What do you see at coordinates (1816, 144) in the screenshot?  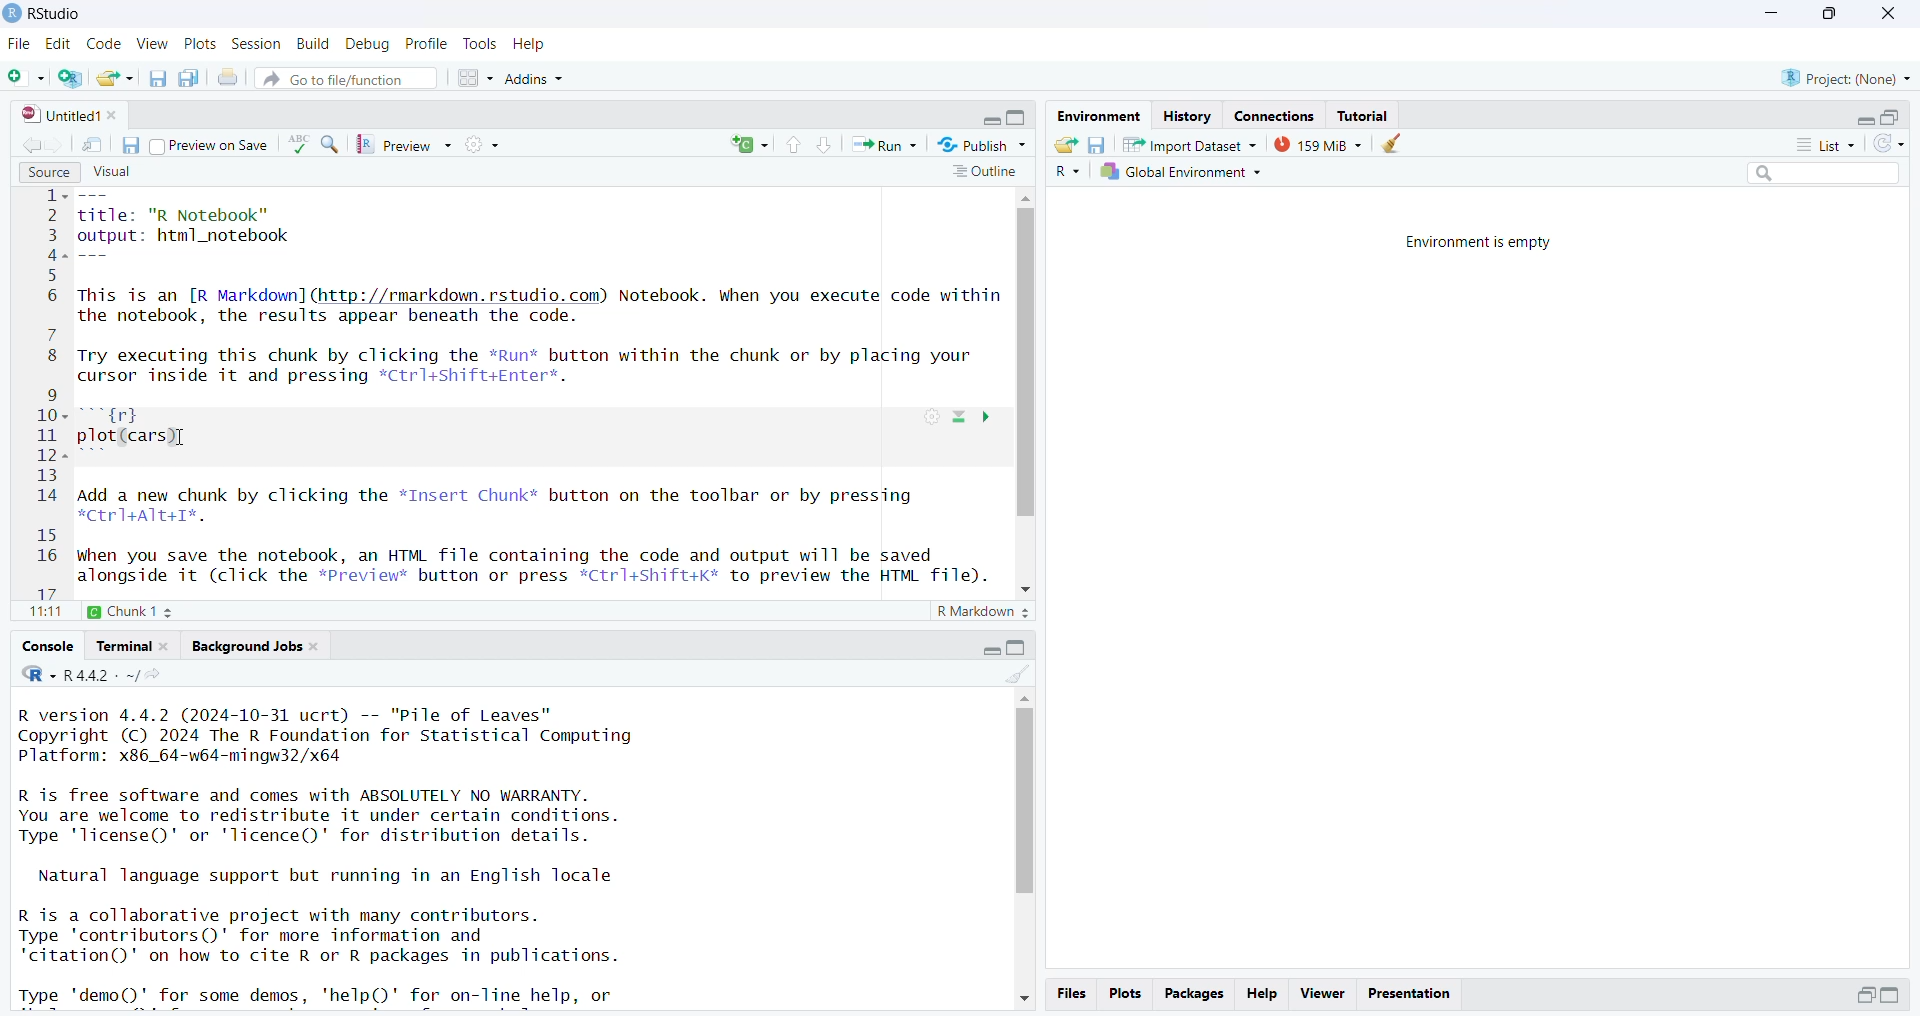 I see `list` at bounding box center [1816, 144].